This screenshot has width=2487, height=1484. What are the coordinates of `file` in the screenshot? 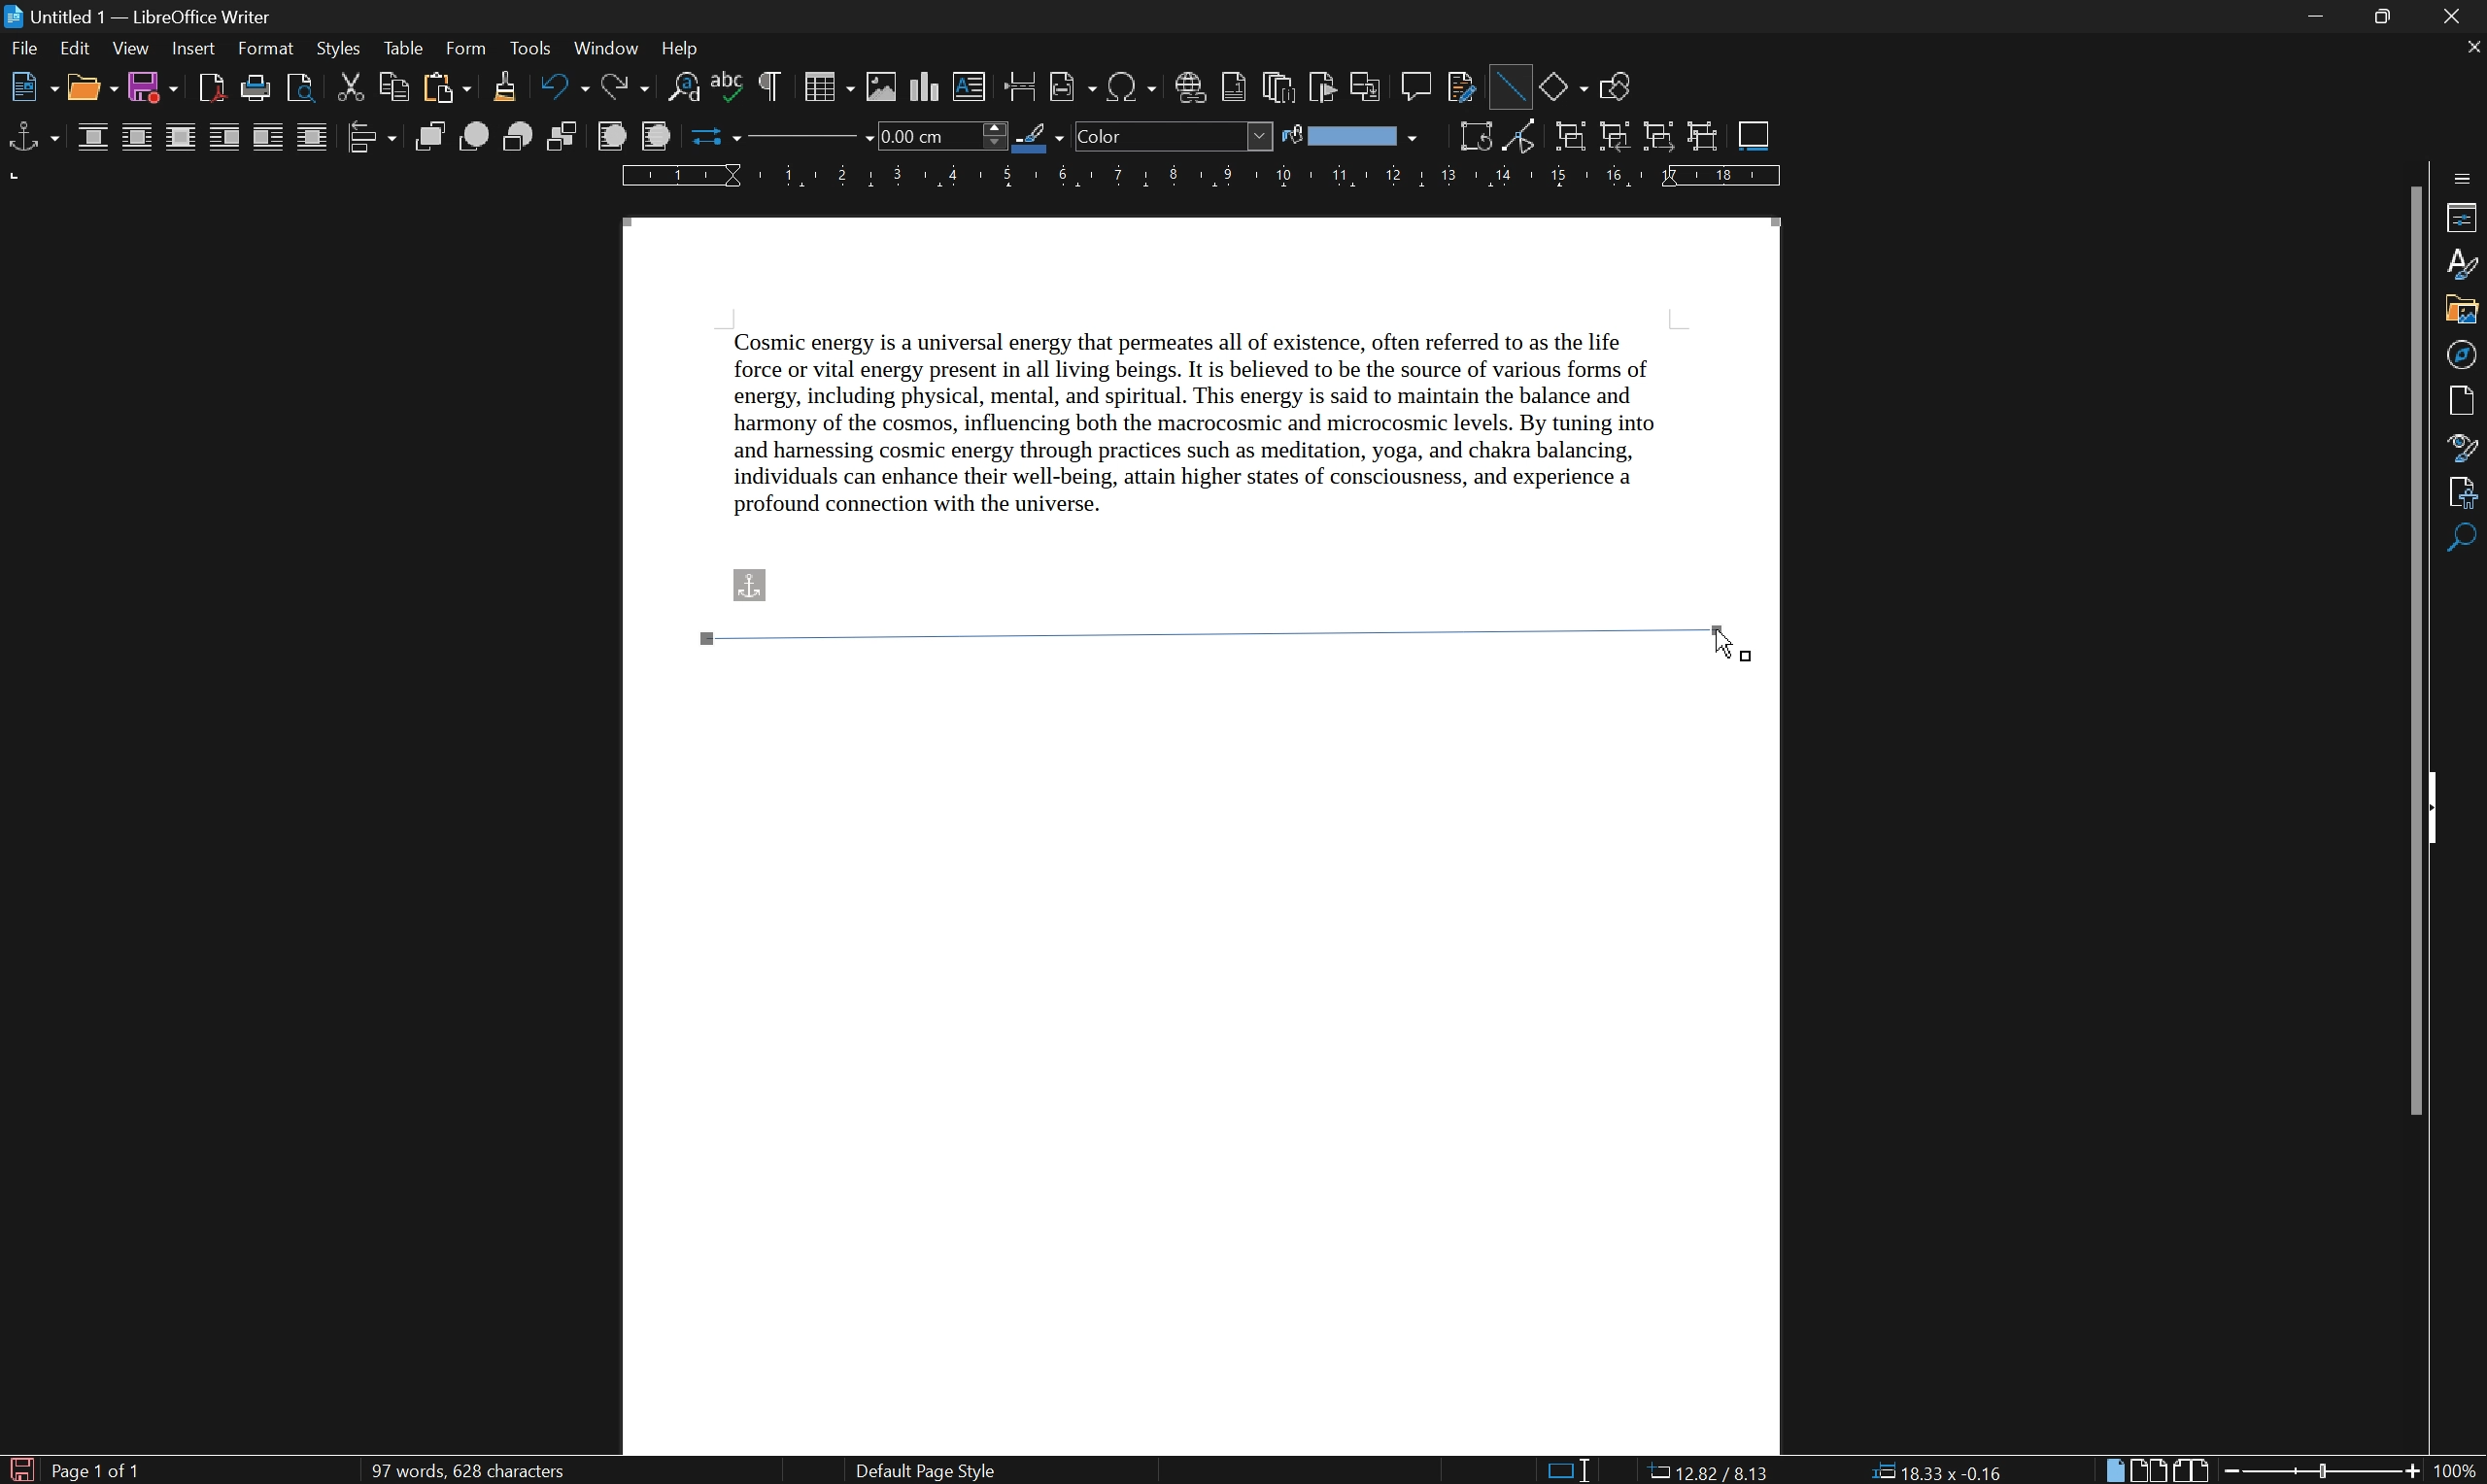 It's located at (27, 52).